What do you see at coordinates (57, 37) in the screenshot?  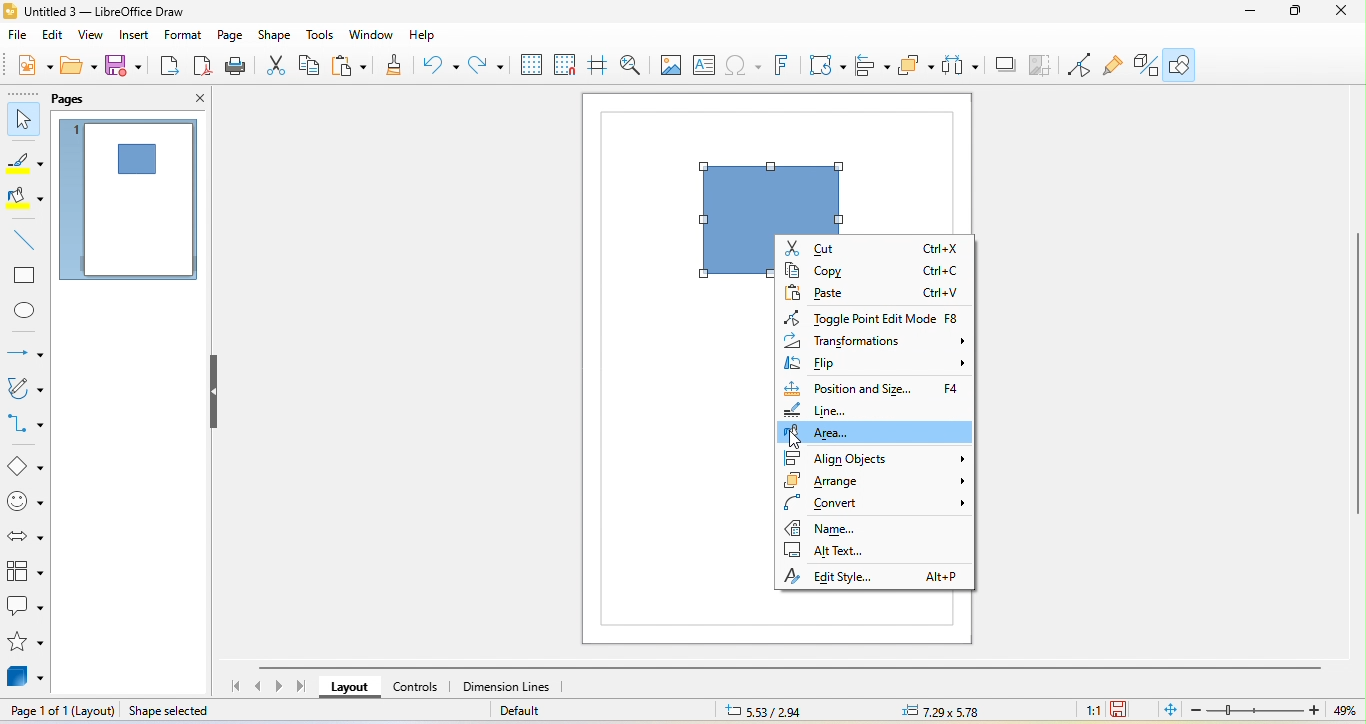 I see `edit` at bounding box center [57, 37].